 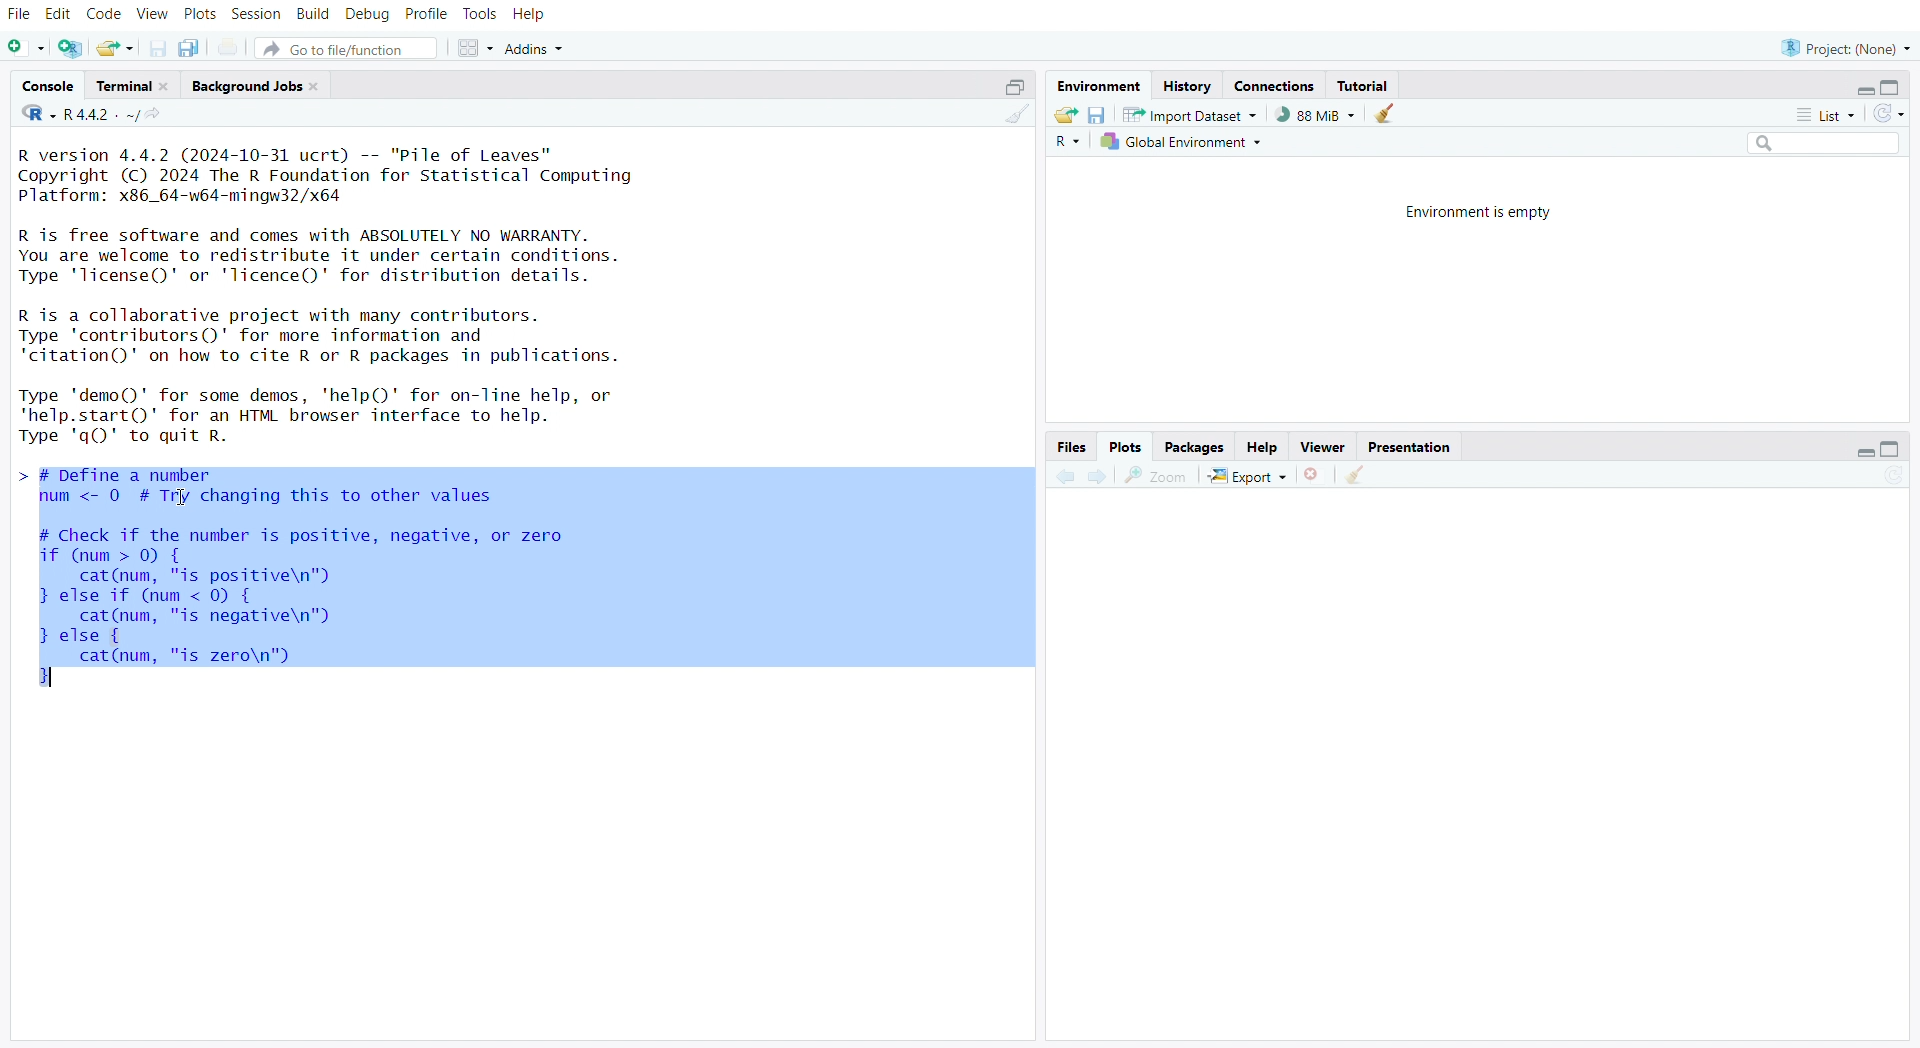 What do you see at coordinates (1195, 448) in the screenshot?
I see `packages` at bounding box center [1195, 448].